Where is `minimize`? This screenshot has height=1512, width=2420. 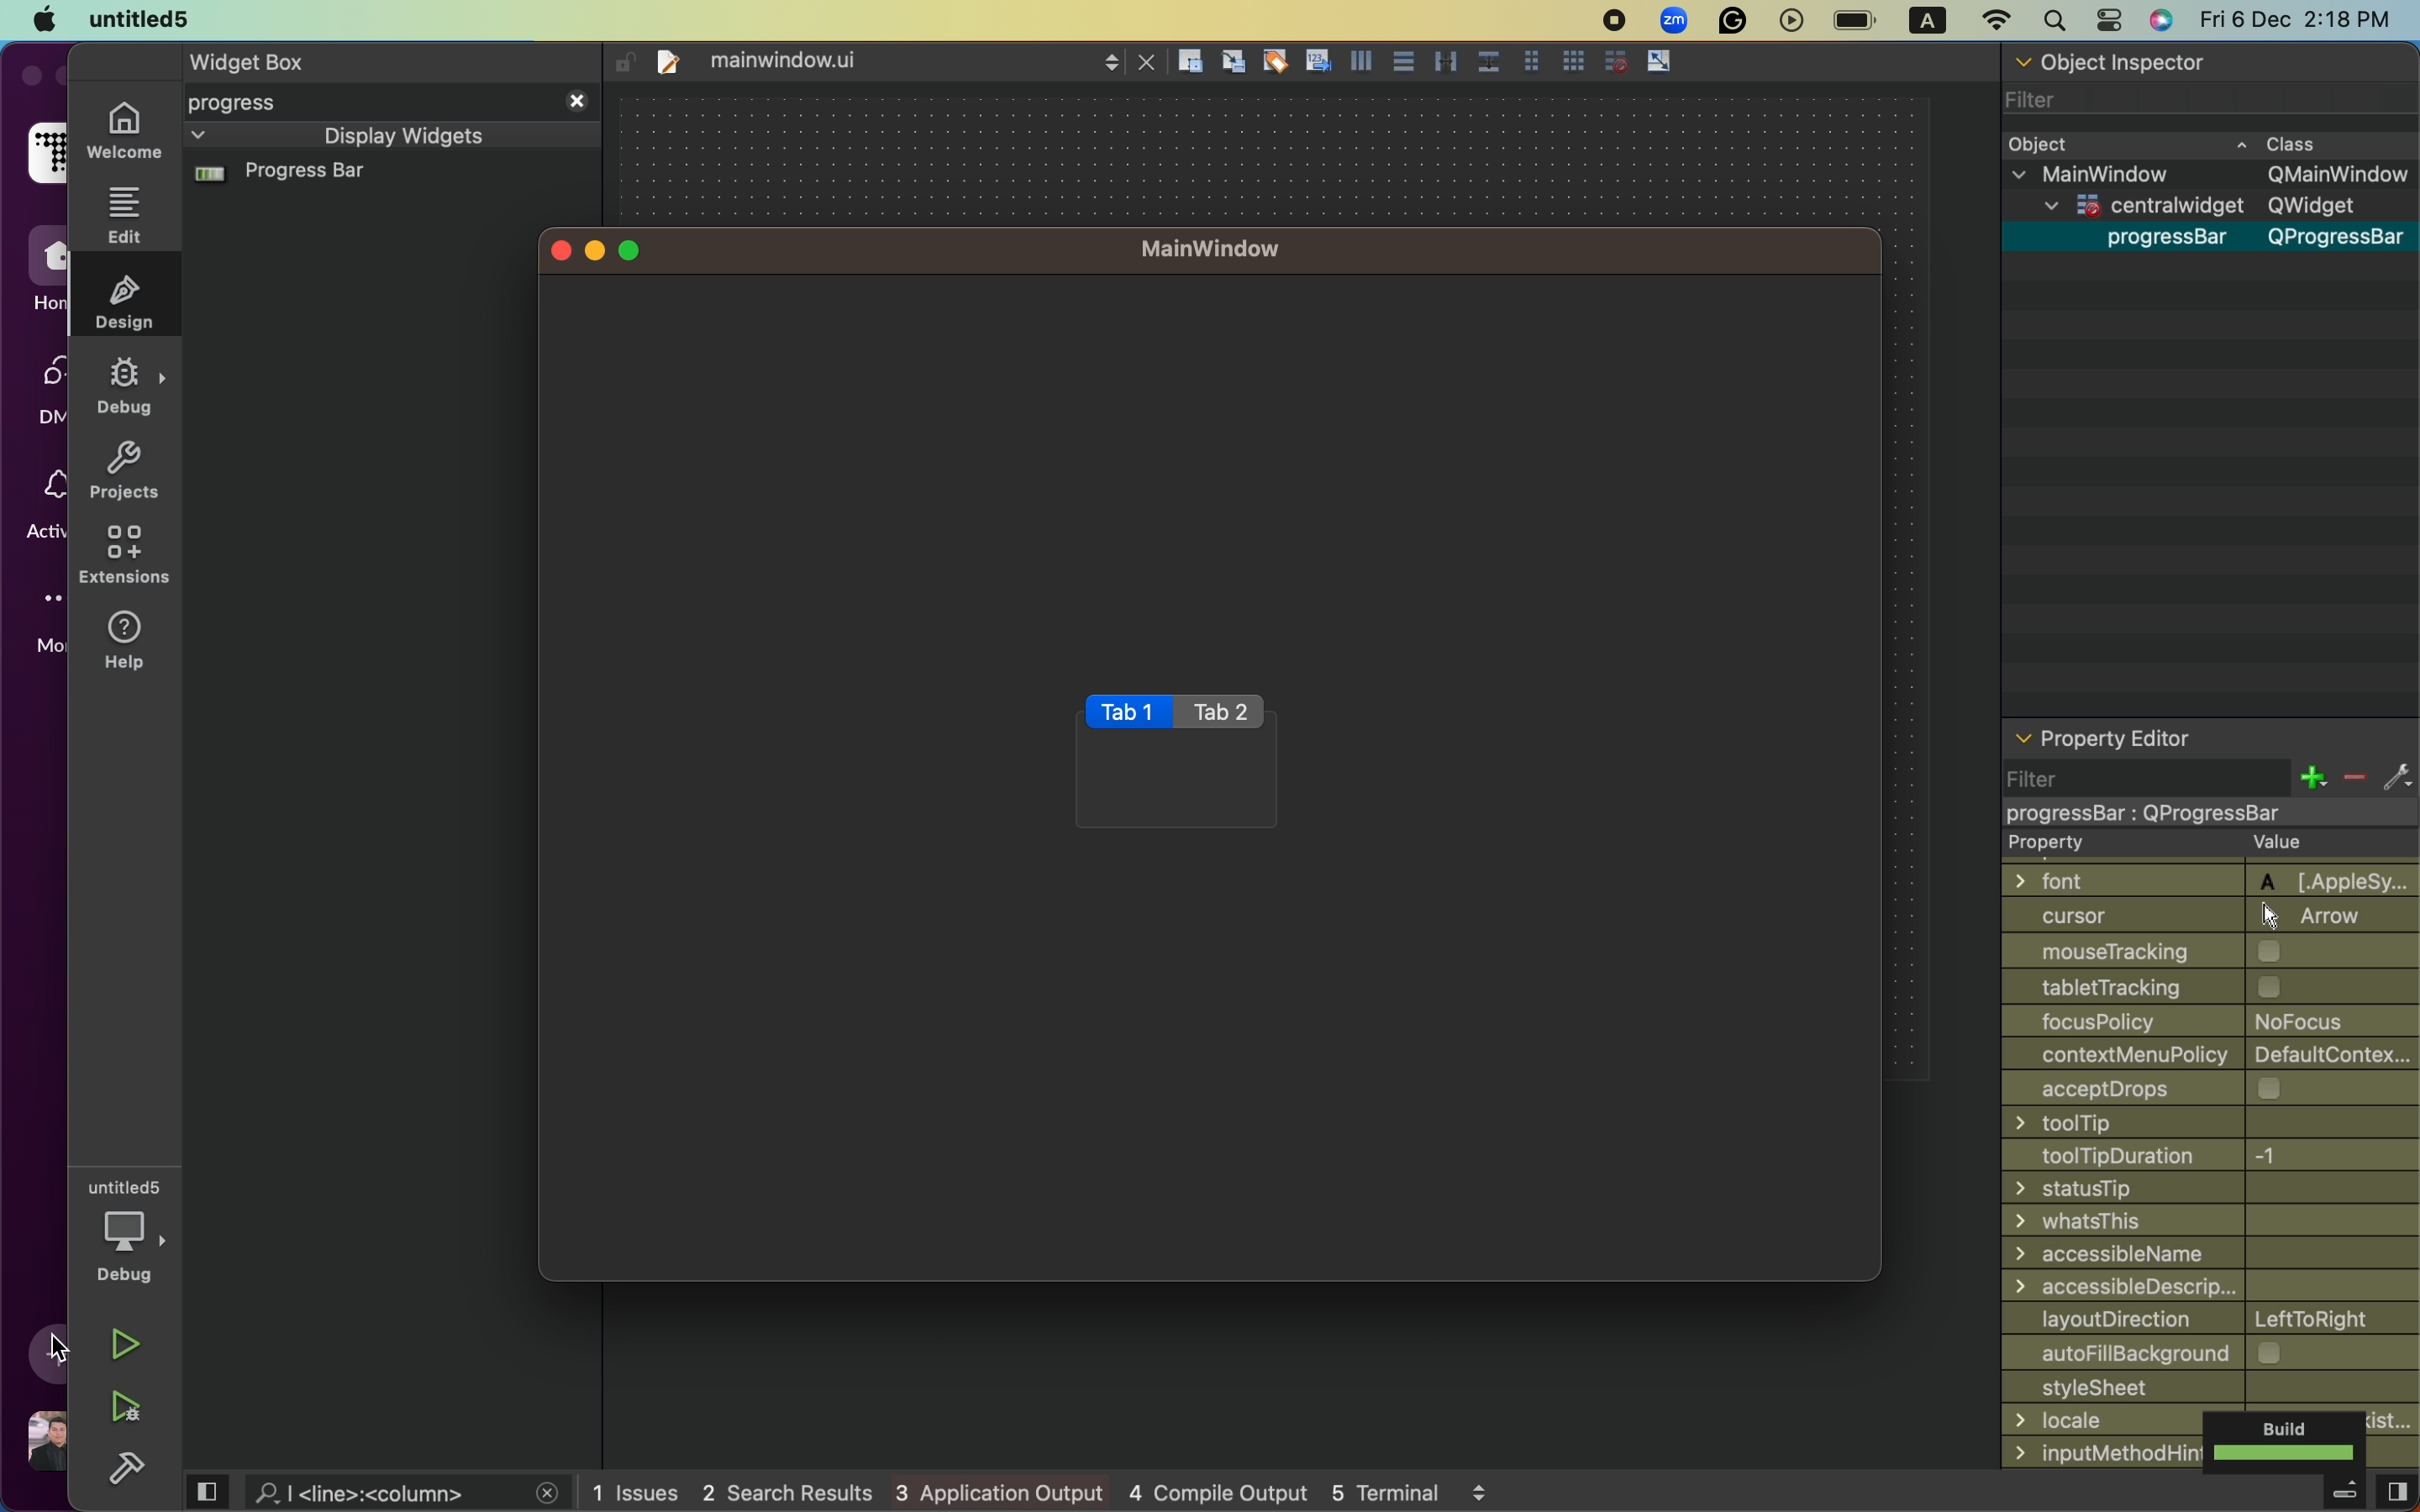
minimize is located at coordinates (593, 253).